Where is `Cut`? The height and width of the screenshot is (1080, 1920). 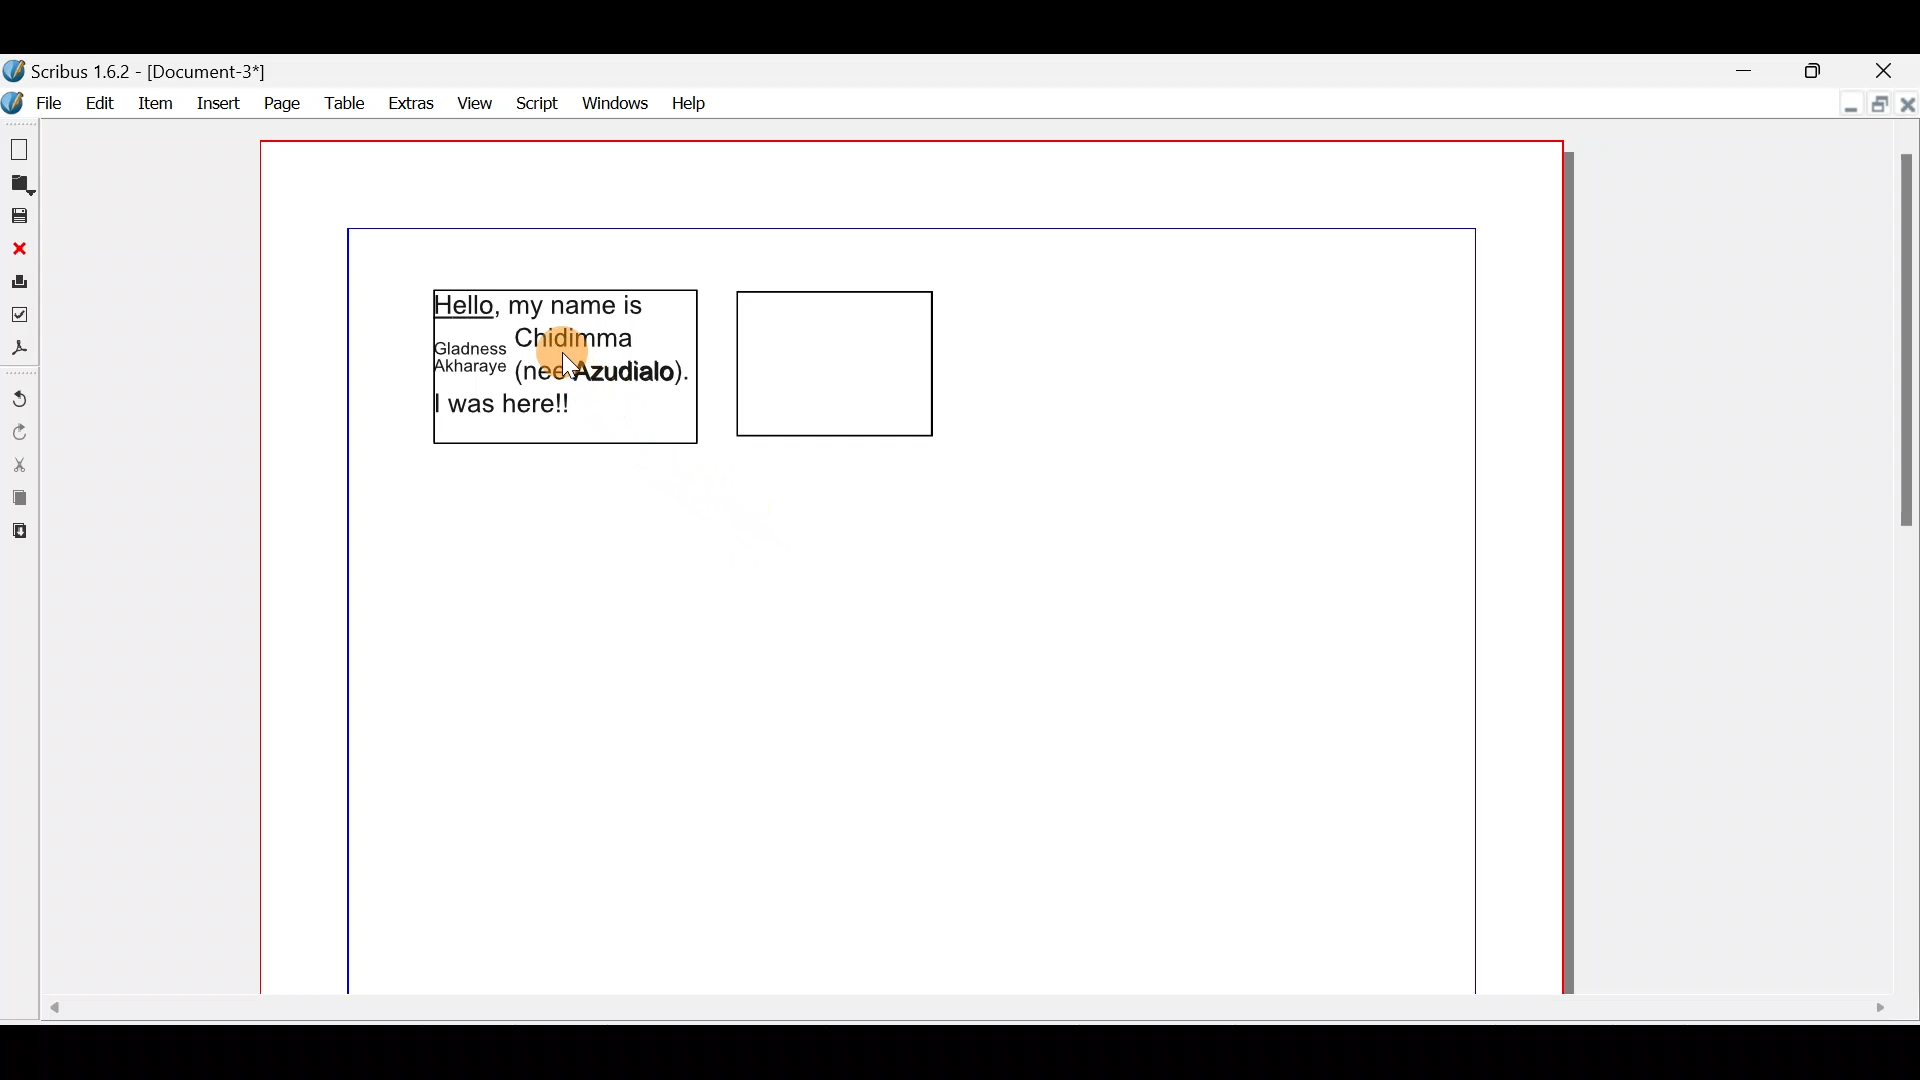
Cut is located at coordinates (20, 464).